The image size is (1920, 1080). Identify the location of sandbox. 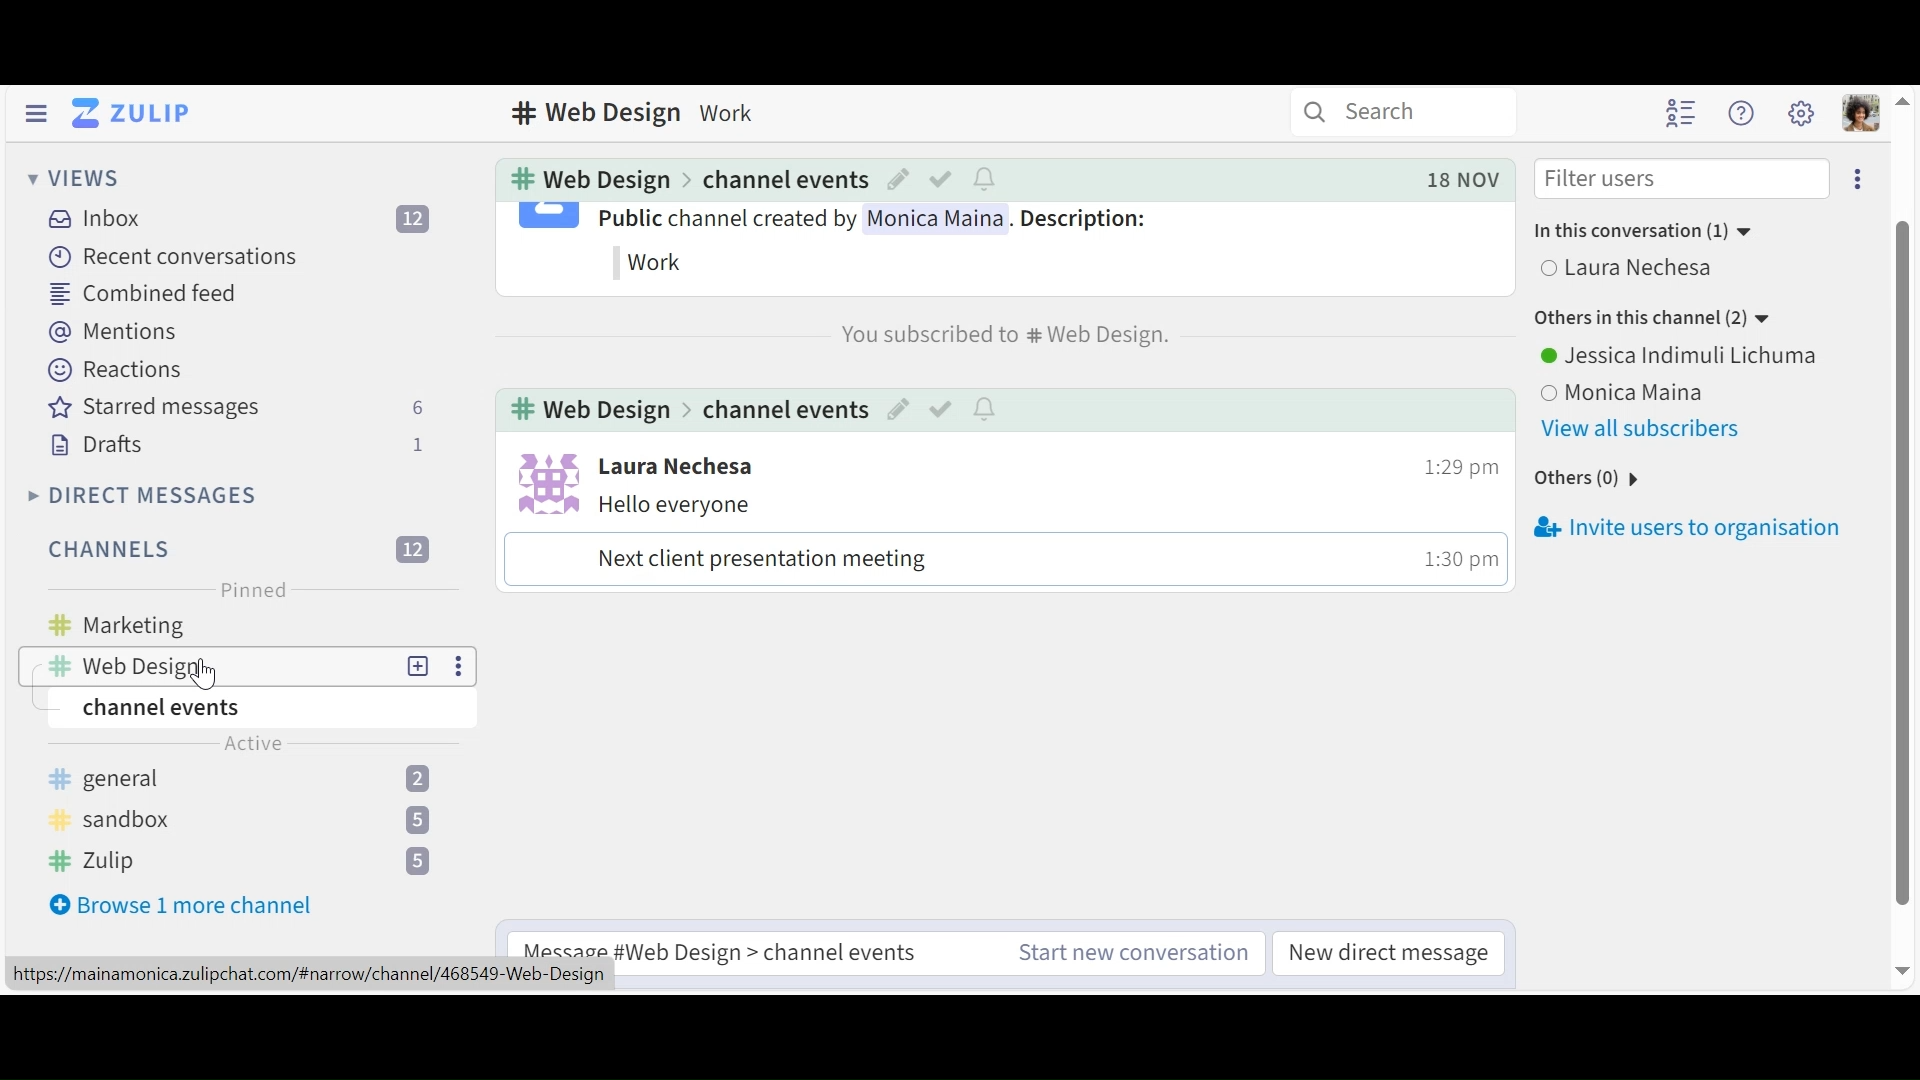
(260, 820).